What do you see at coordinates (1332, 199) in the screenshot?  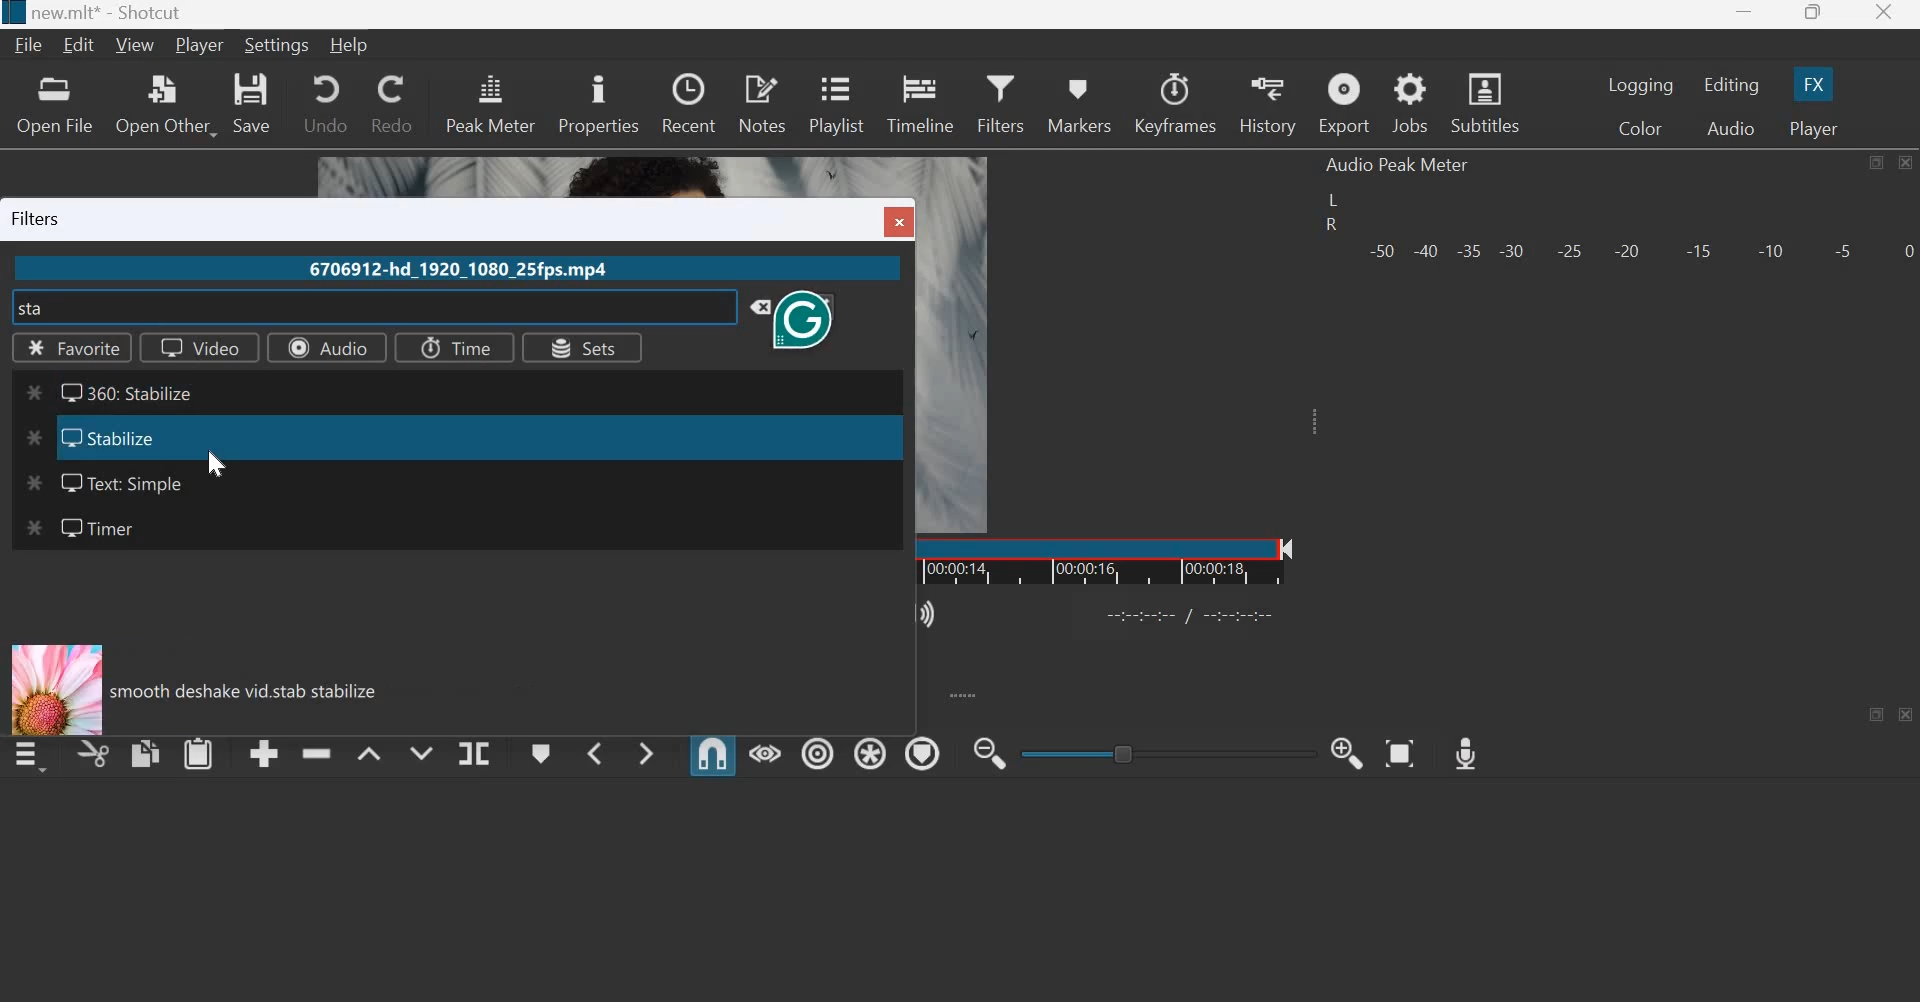 I see `Left` at bounding box center [1332, 199].